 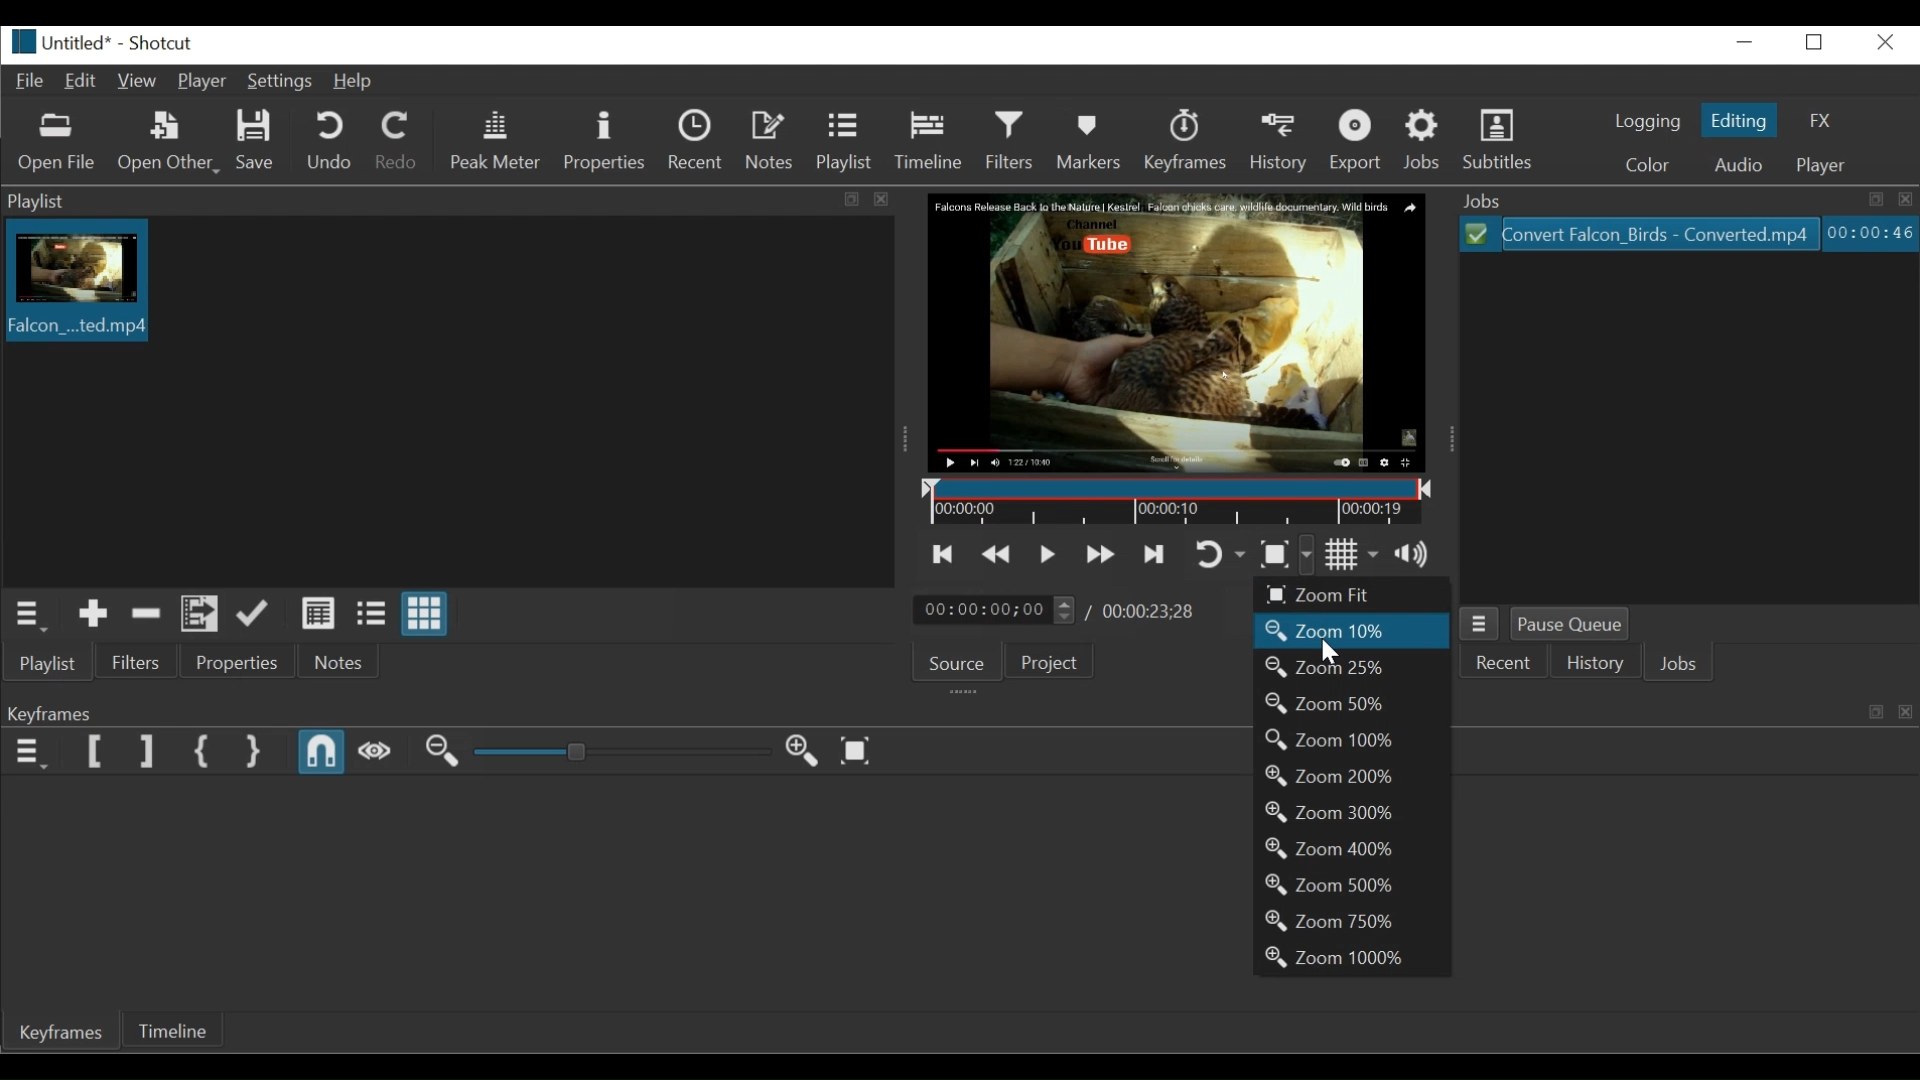 I want to click on View, so click(x=139, y=82).